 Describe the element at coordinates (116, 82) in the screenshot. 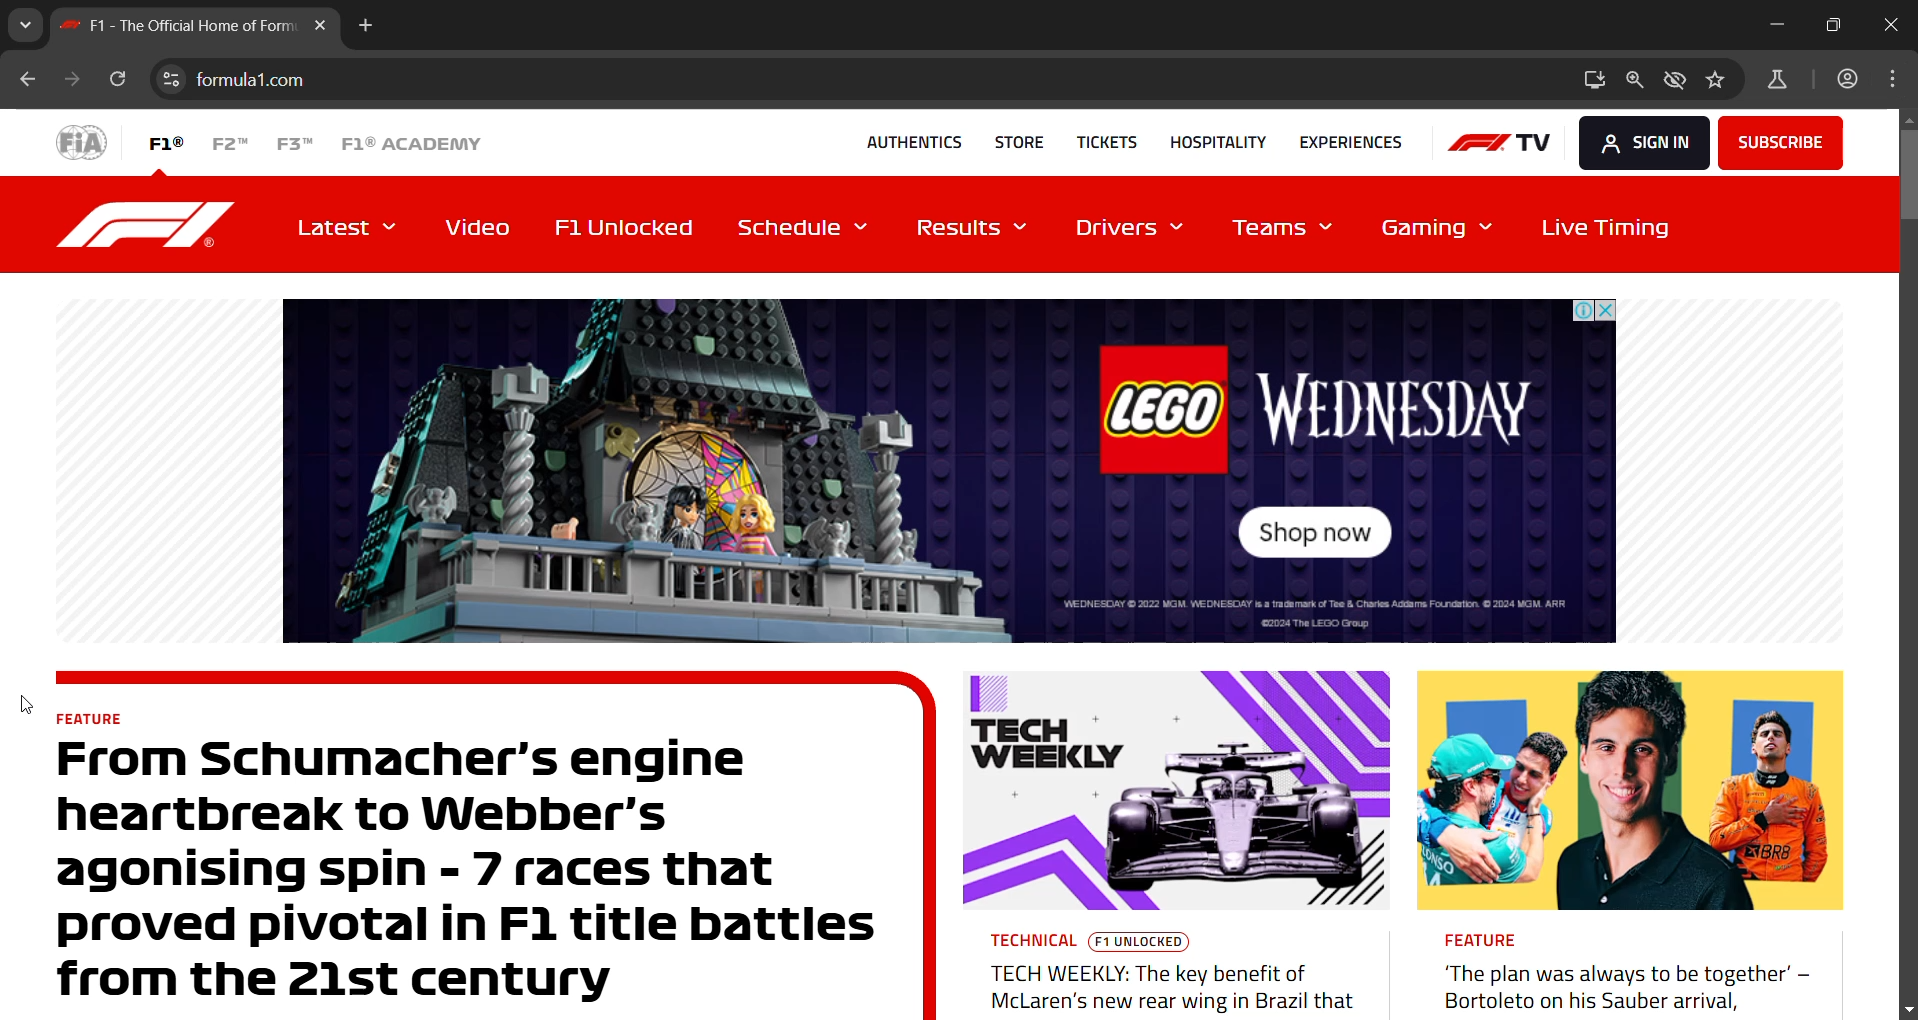

I see `reload this page` at that location.